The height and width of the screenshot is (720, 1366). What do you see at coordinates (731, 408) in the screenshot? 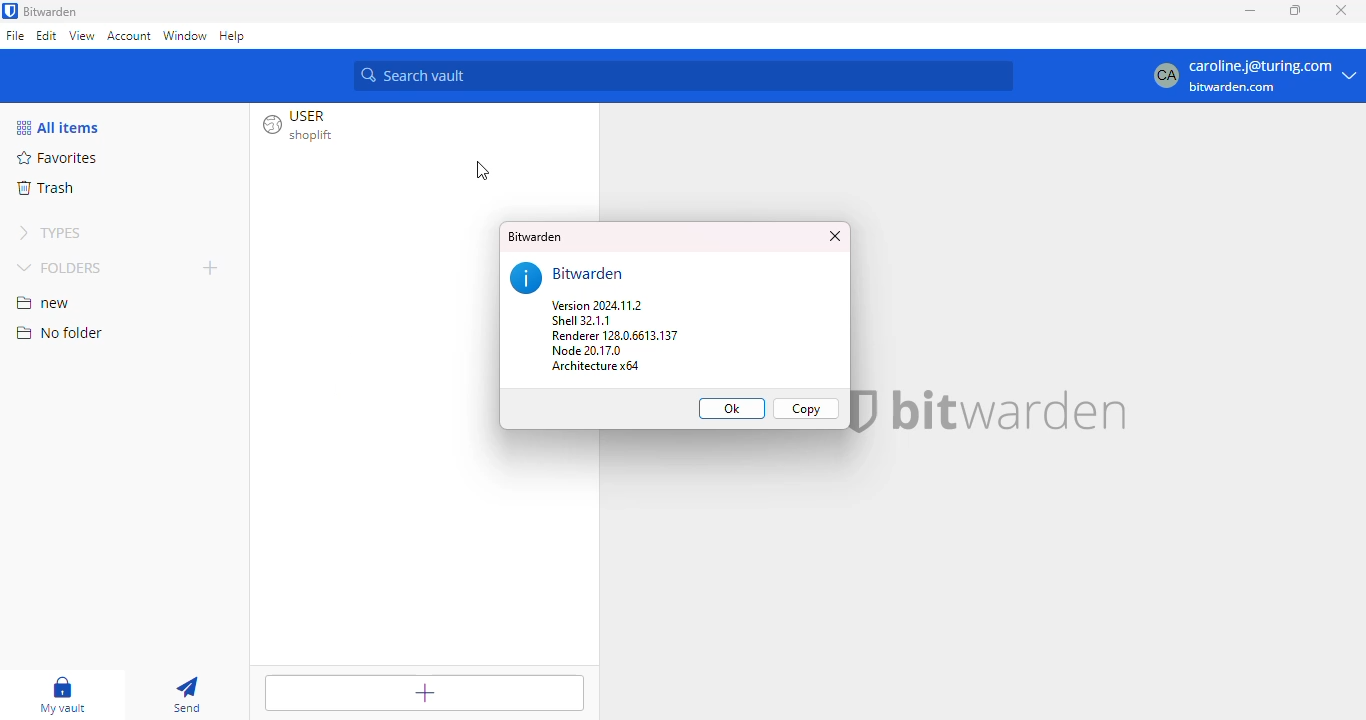
I see `Ok` at bounding box center [731, 408].